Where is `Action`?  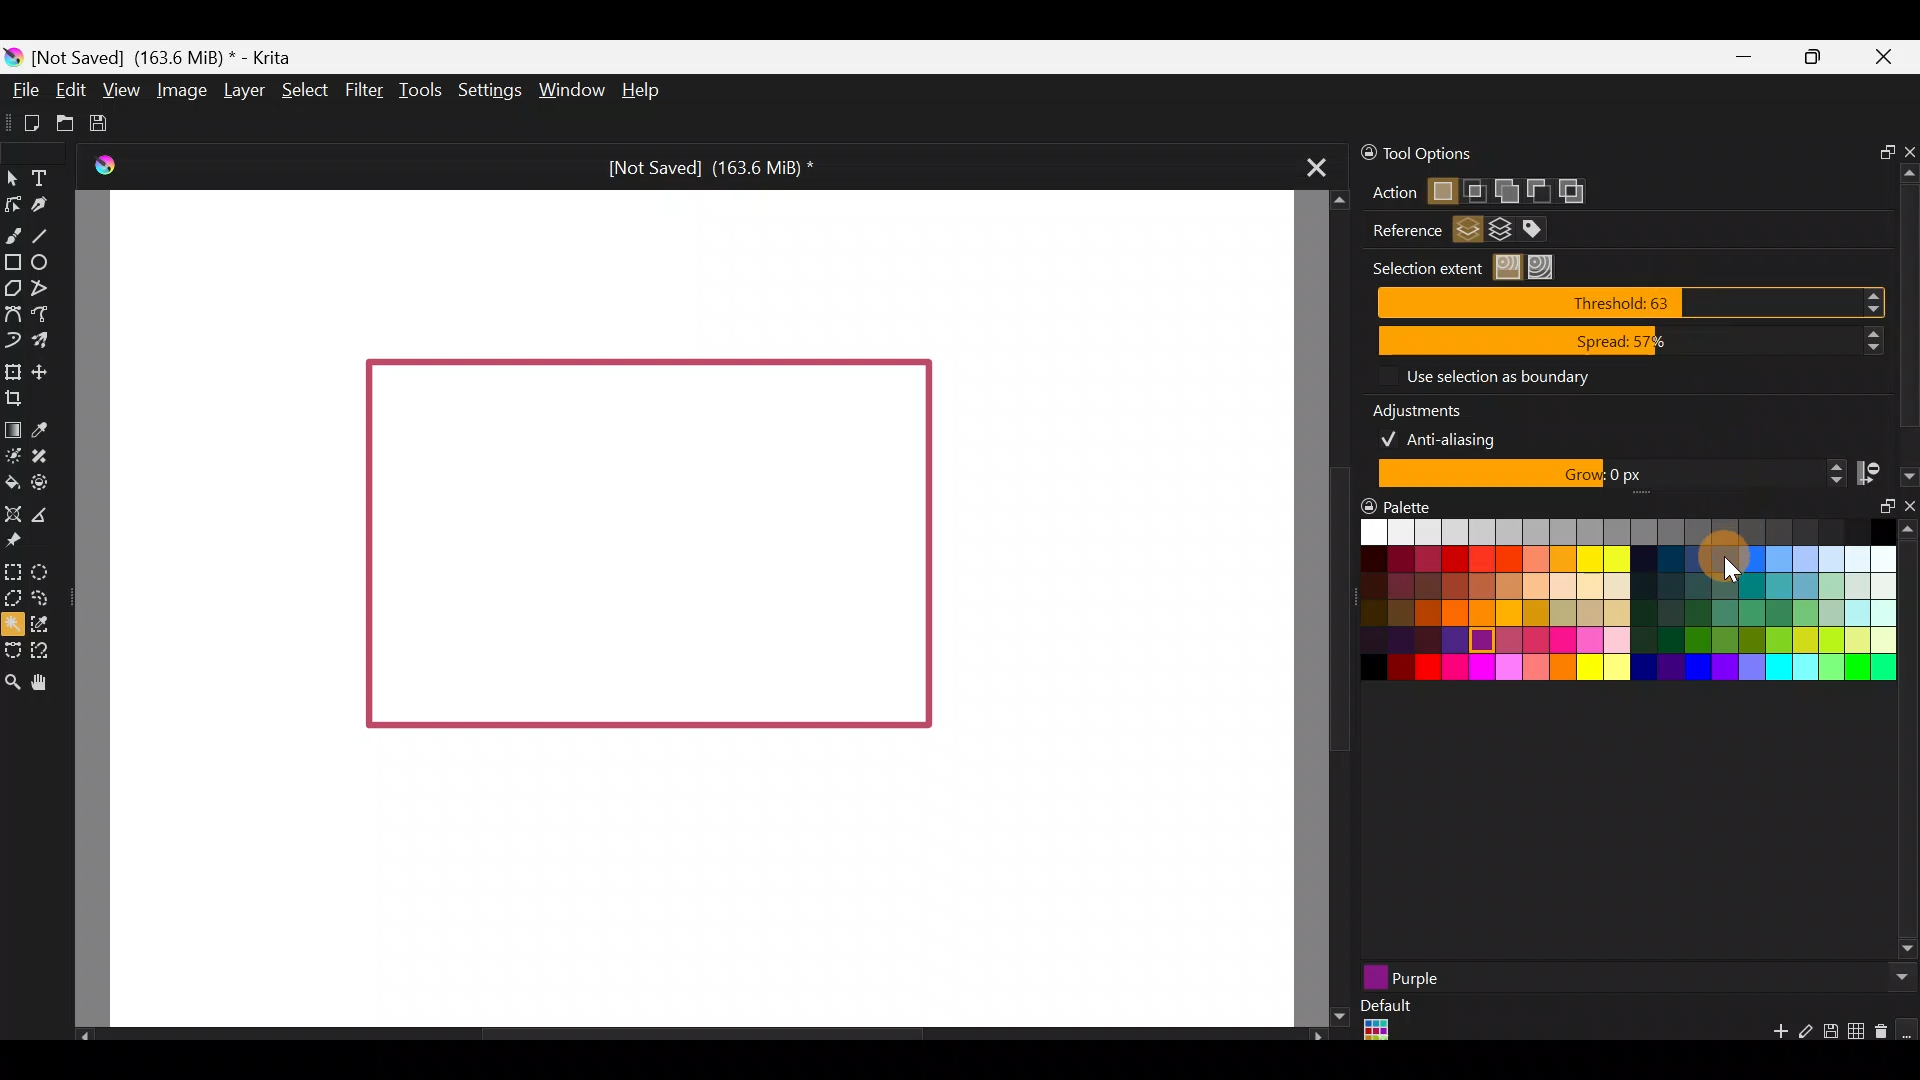
Action is located at coordinates (1385, 193).